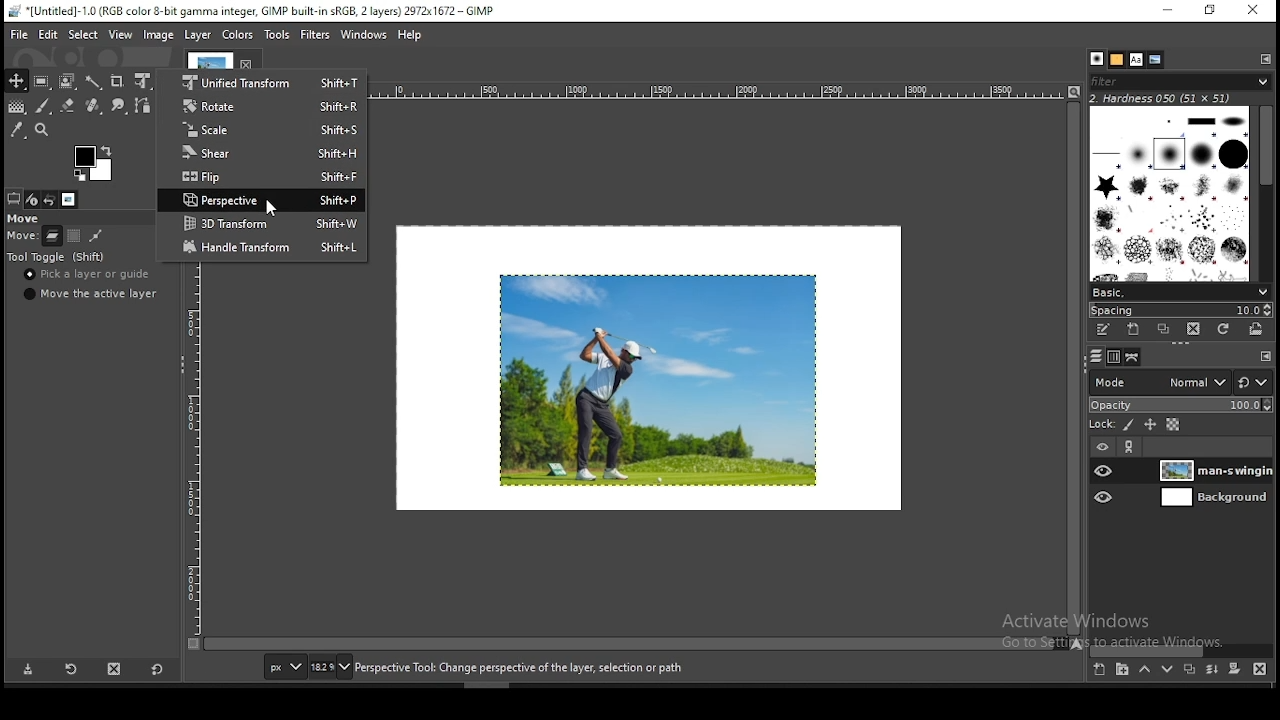 The height and width of the screenshot is (720, 1280). Describe the element at coordinates (1132, 330) in the screenshot. I see `create a new brush` at that location.